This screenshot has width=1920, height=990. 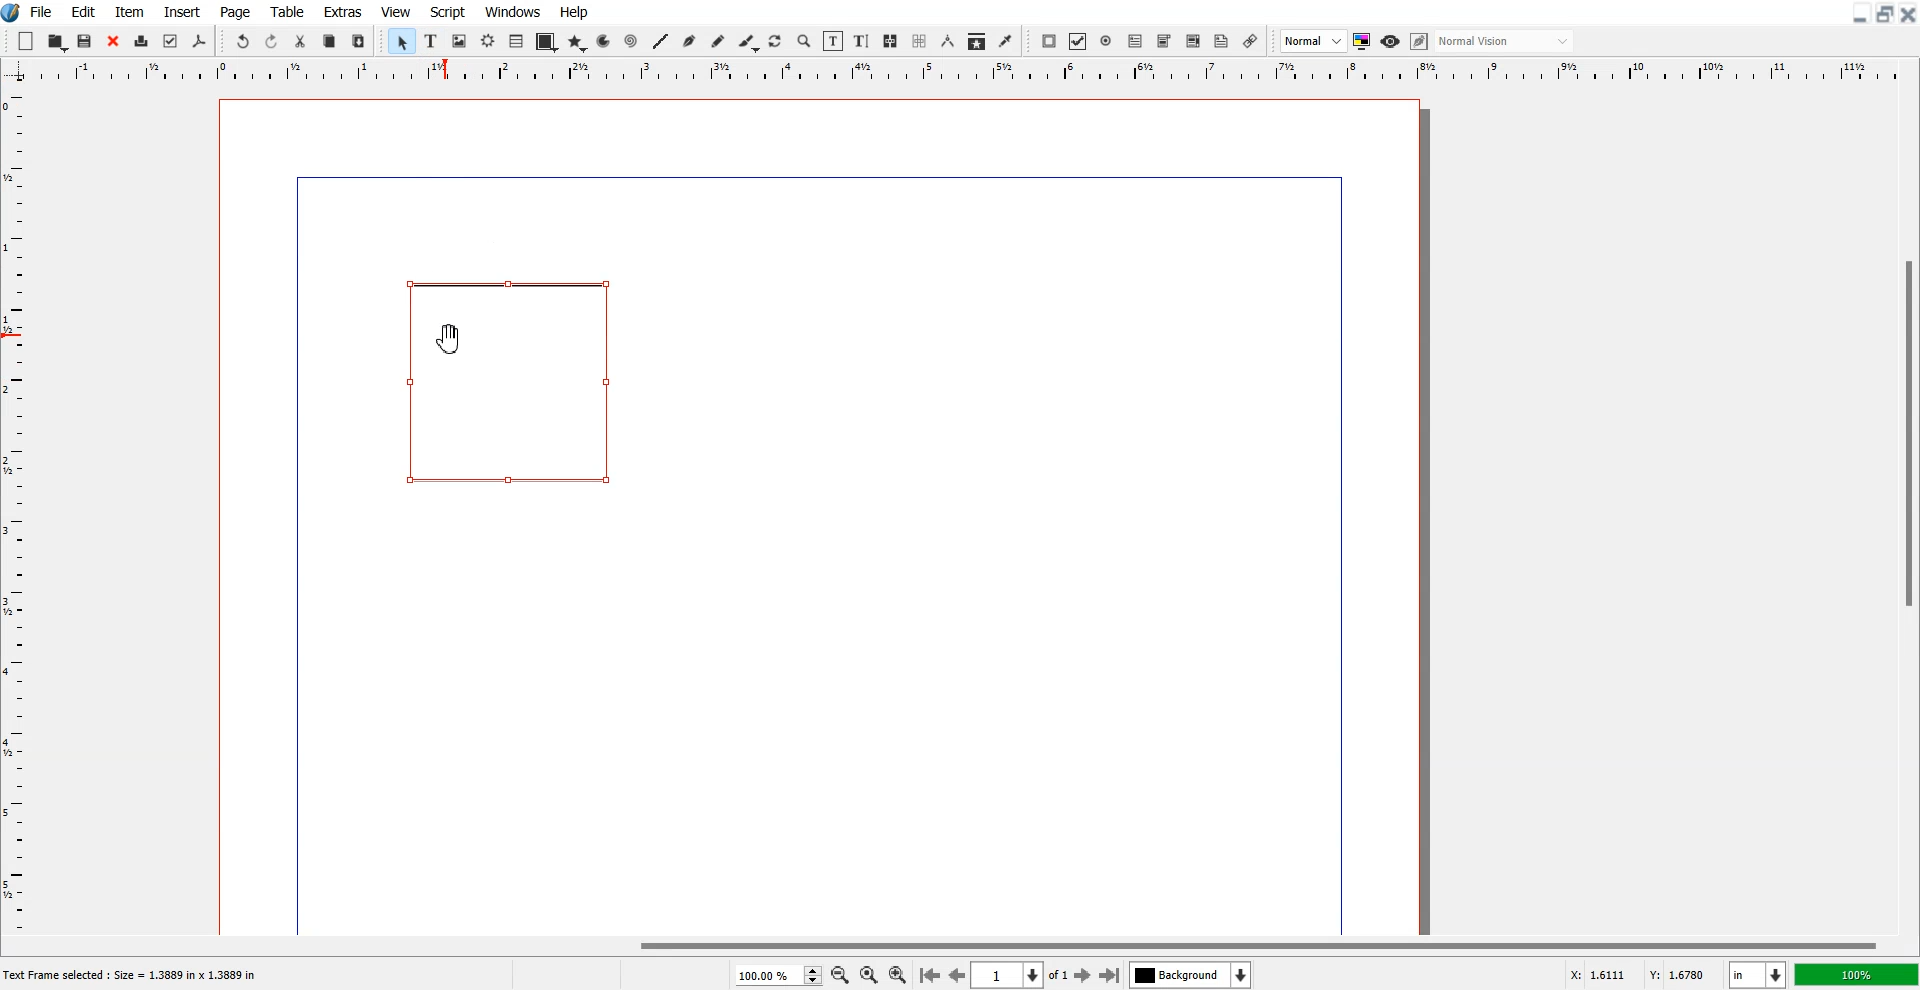 What do you see at coordinates (1908, 13) in the screenshot?
I see `Close` at bounding box center [1908, 13].